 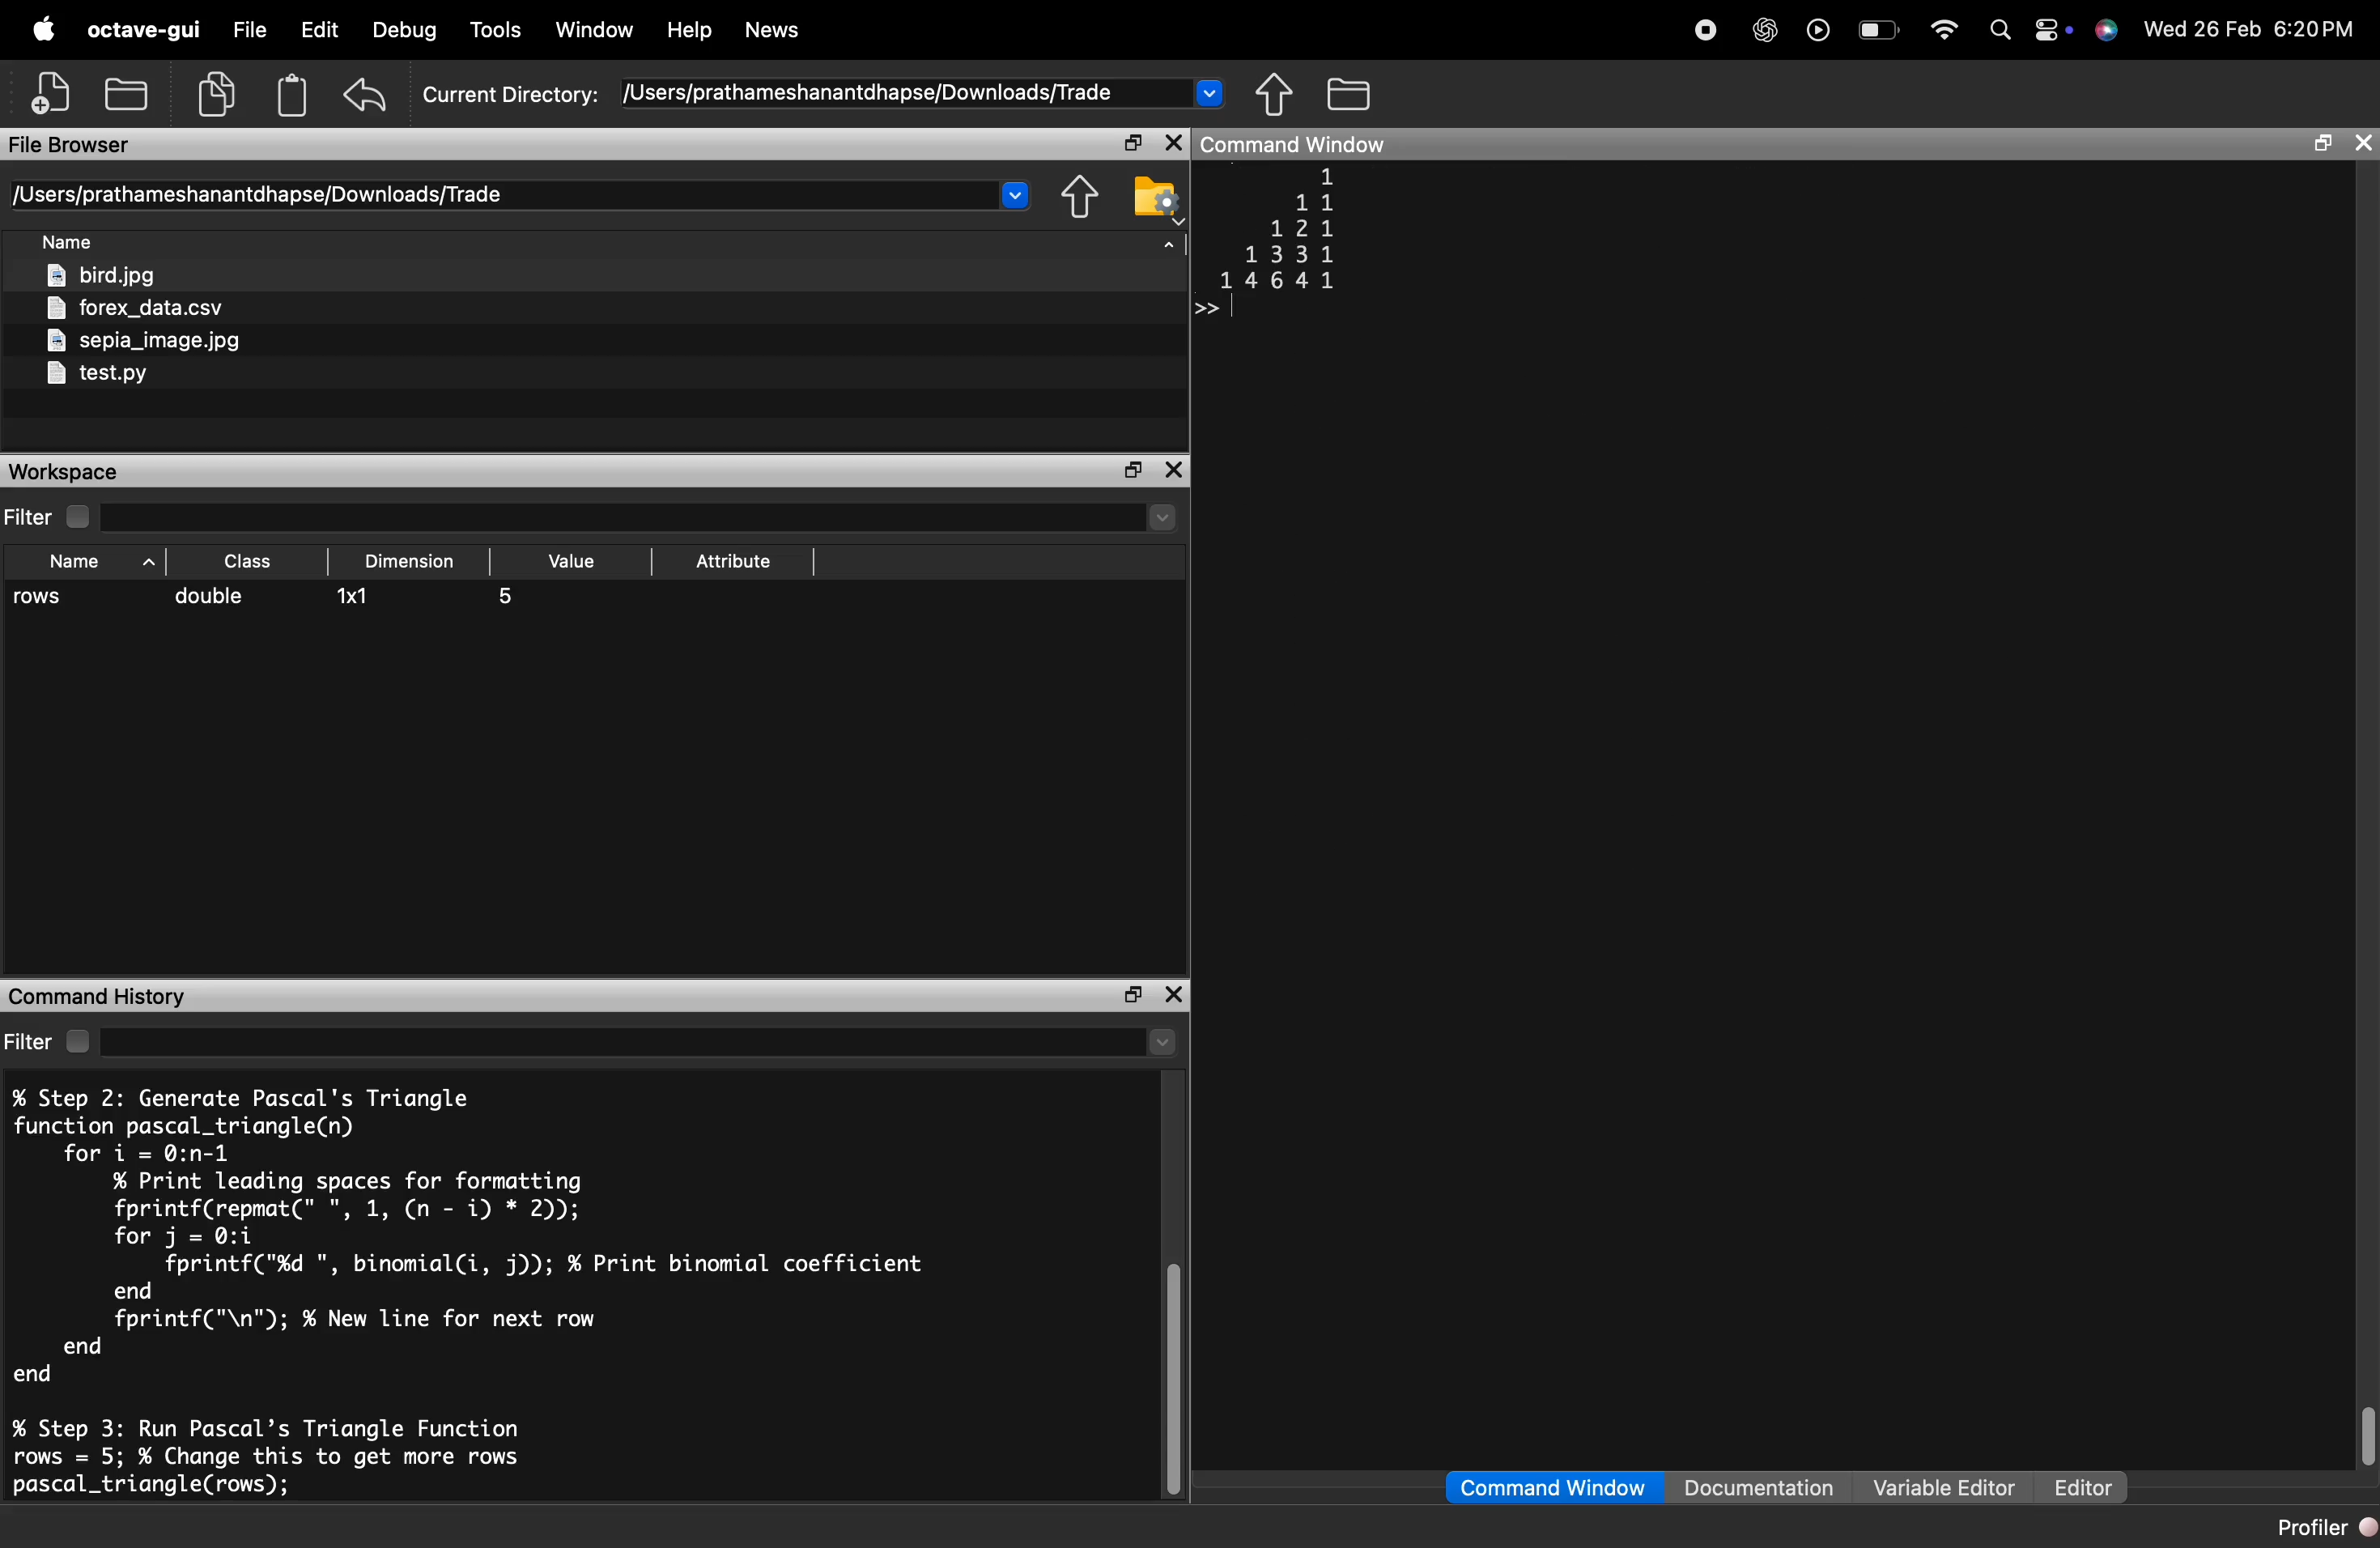 I want to click on close, so click(x=2365, y=145).